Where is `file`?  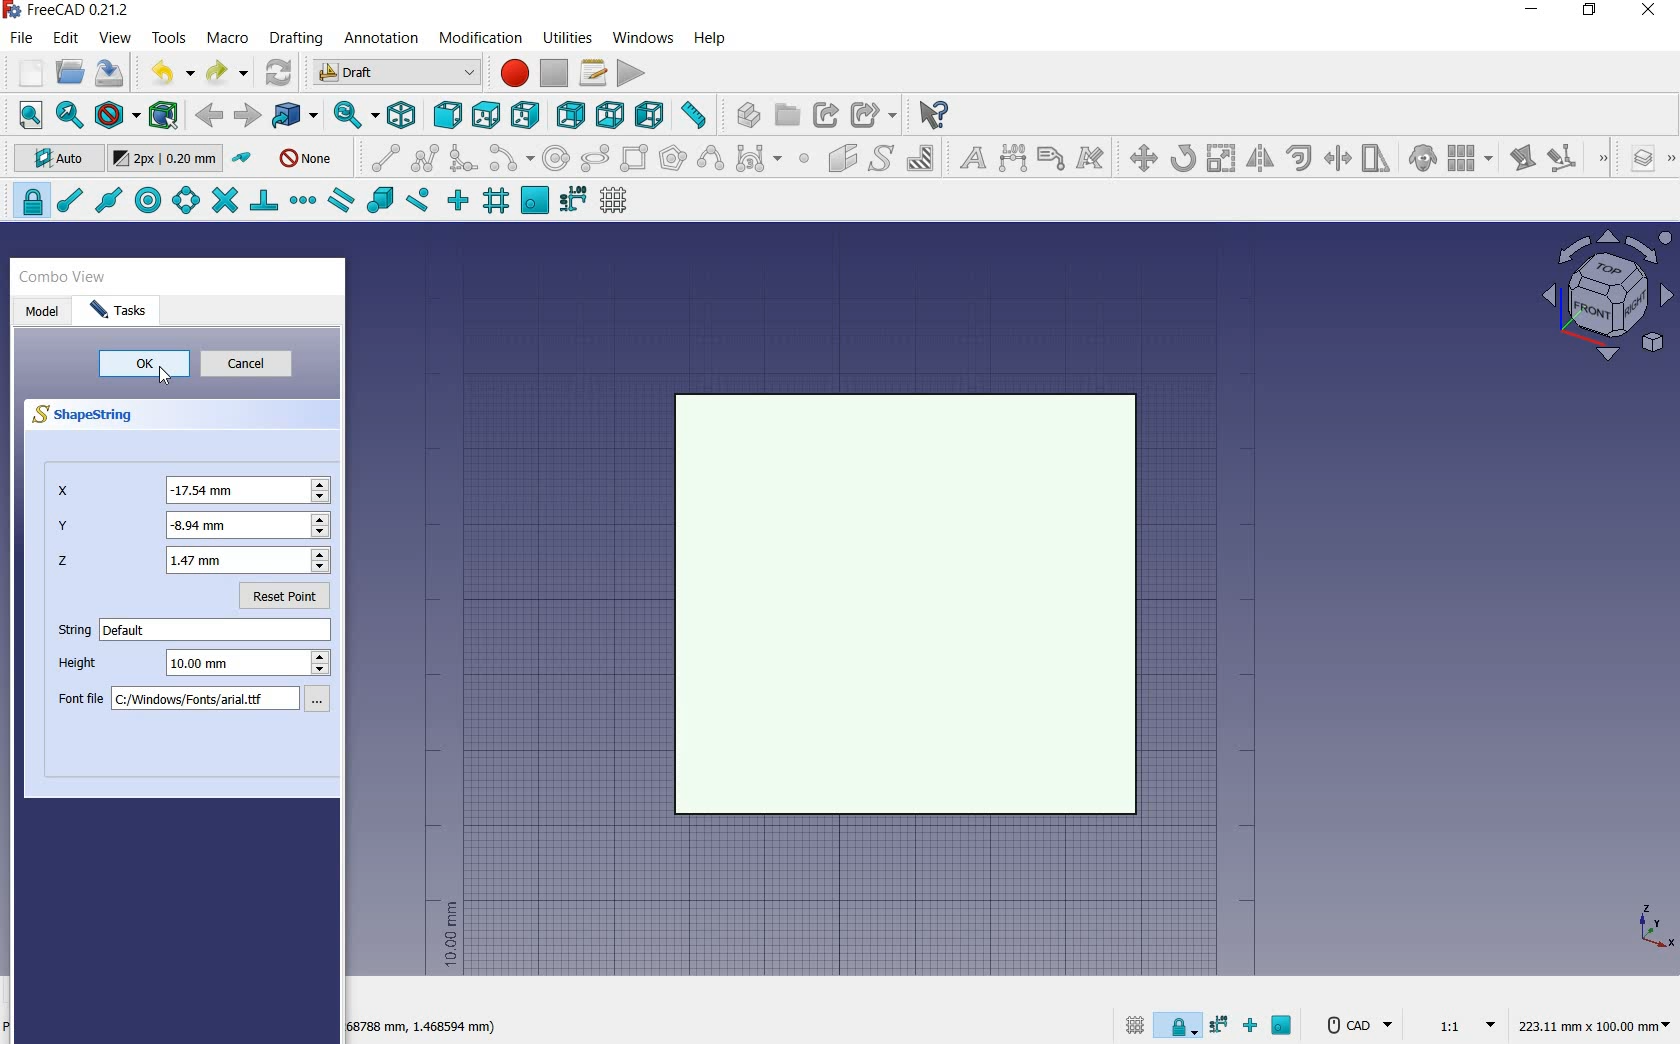
file is located at coordinates (24, 40).